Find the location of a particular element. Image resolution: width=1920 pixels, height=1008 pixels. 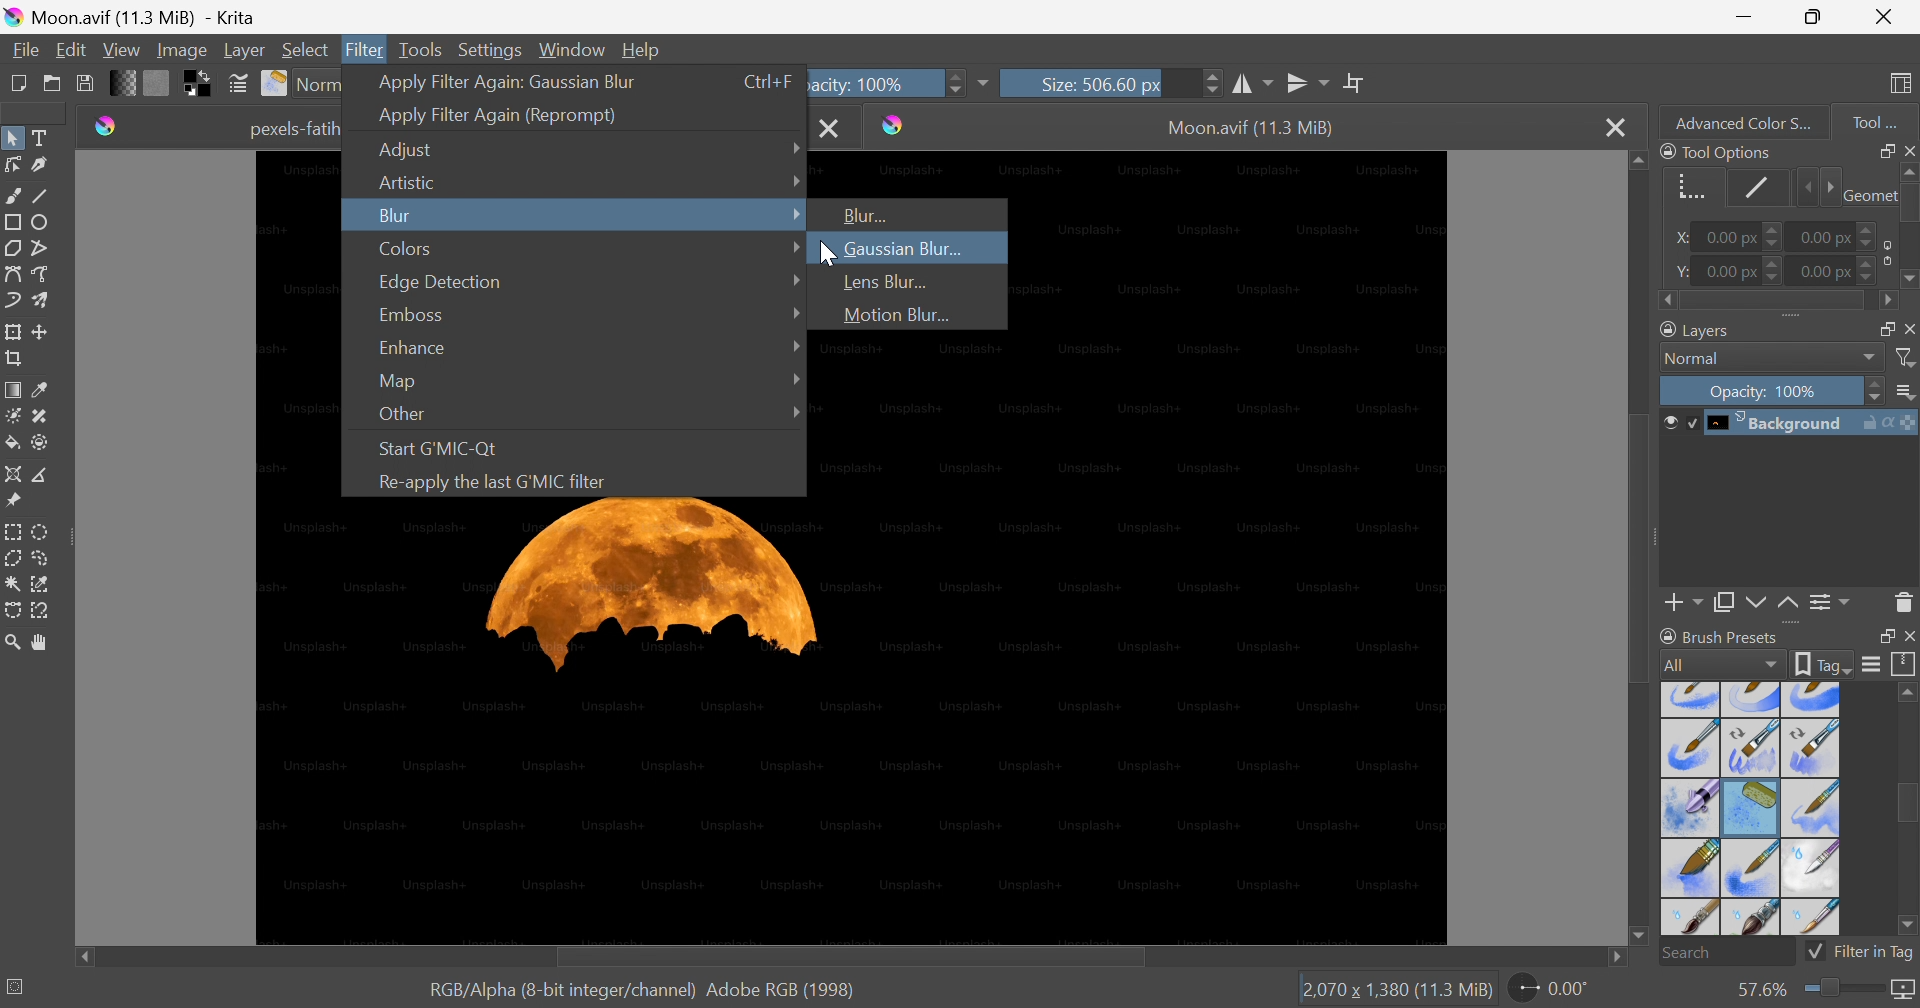

Drop Down is located at coordinates (797, 181).